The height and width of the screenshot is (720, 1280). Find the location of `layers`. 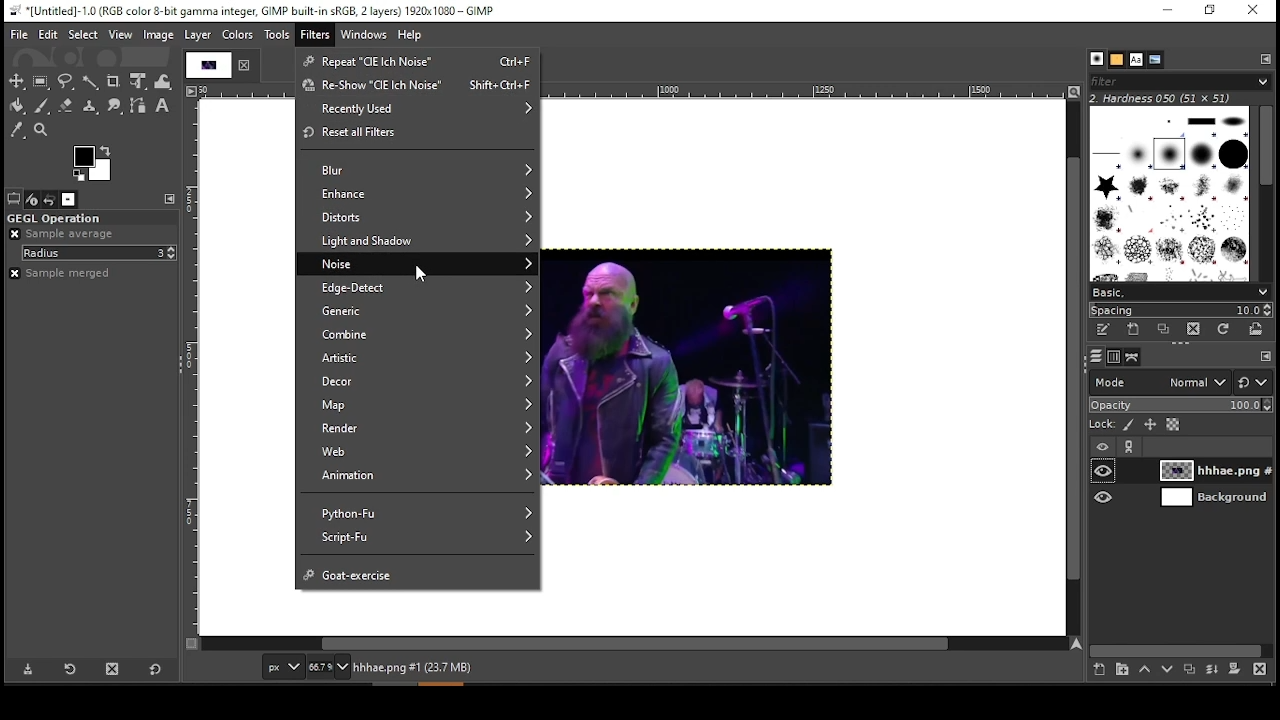

layers is located at coordinates (1092, 358).